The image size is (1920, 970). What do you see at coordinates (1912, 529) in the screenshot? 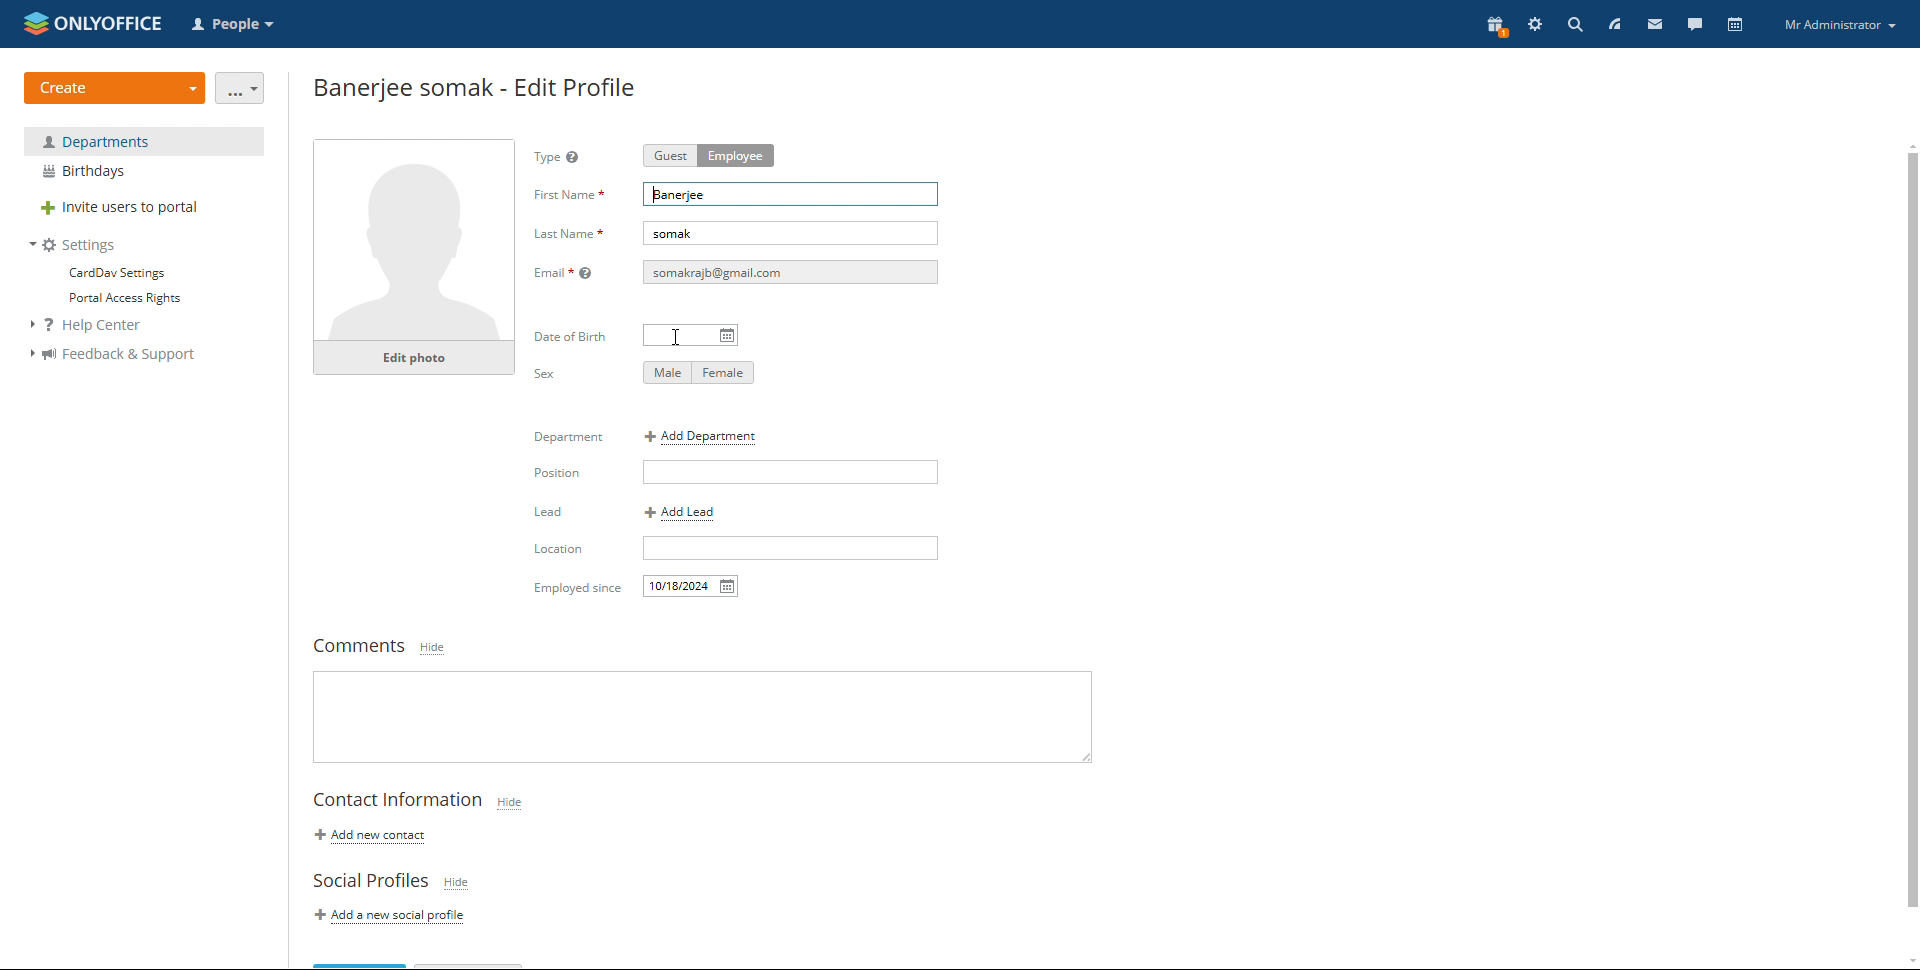
I see `scrollbar` at bounding box center [1912, 529].